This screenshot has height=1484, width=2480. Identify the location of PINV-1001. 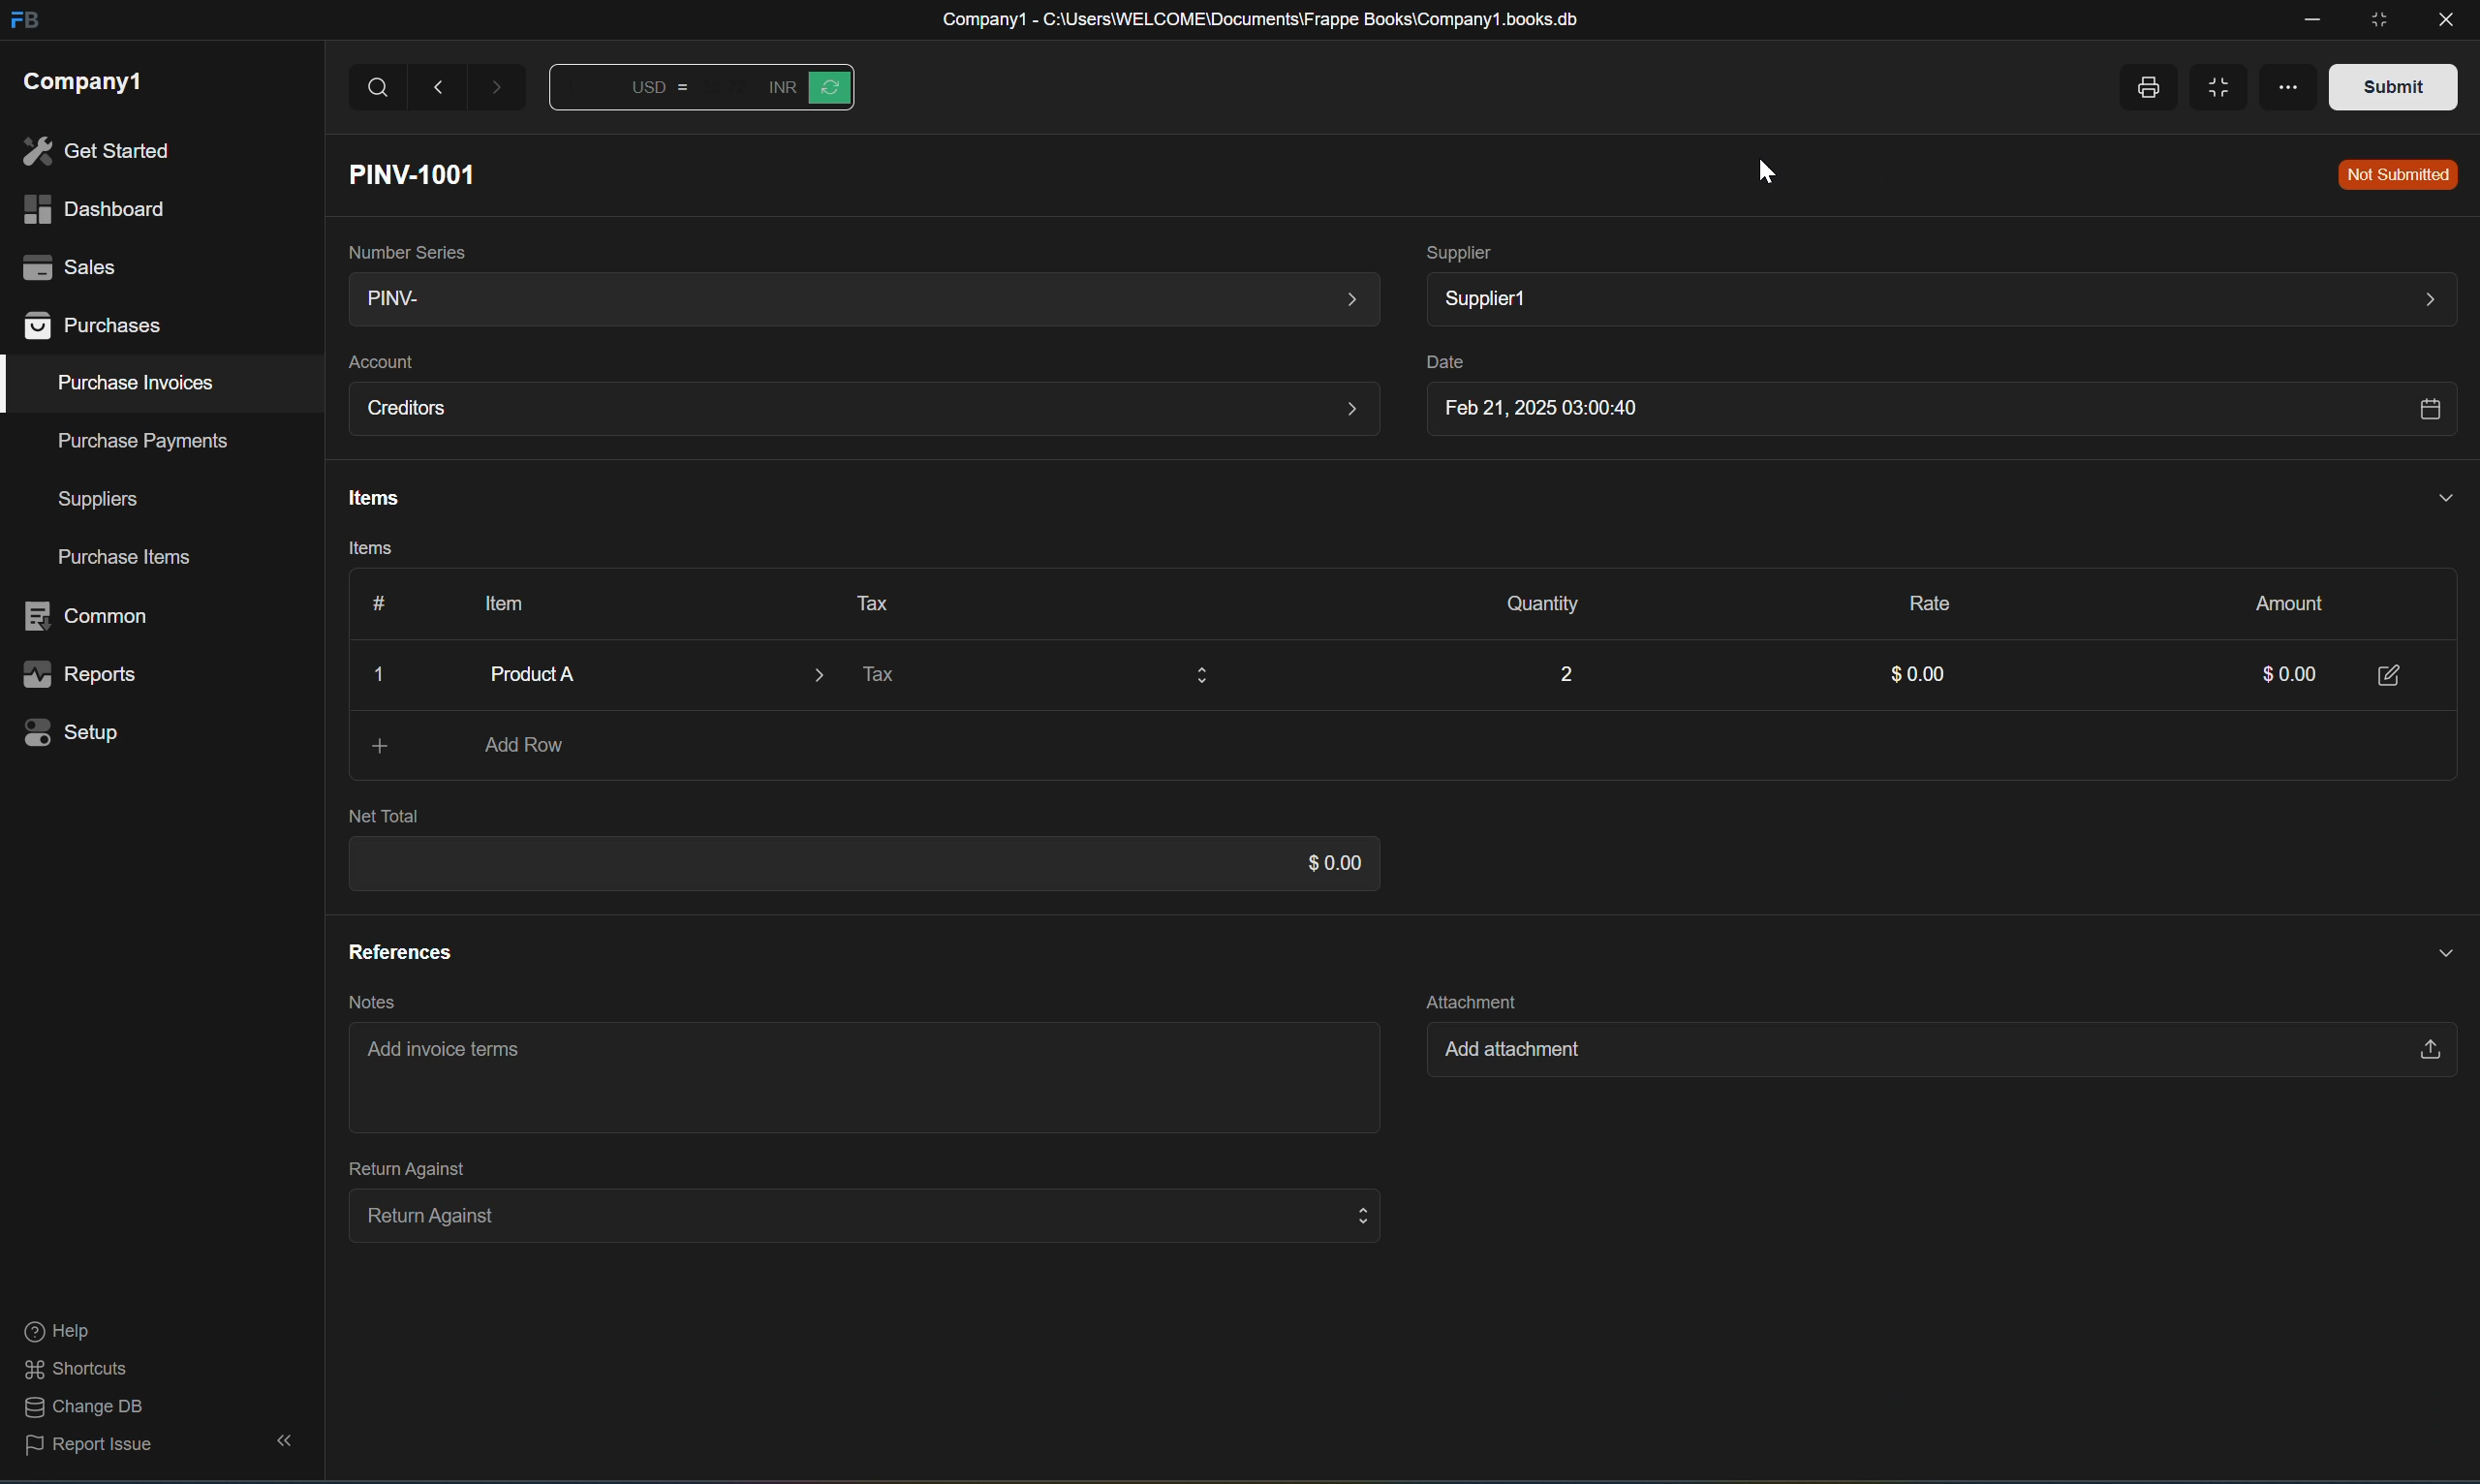
(421, 174).